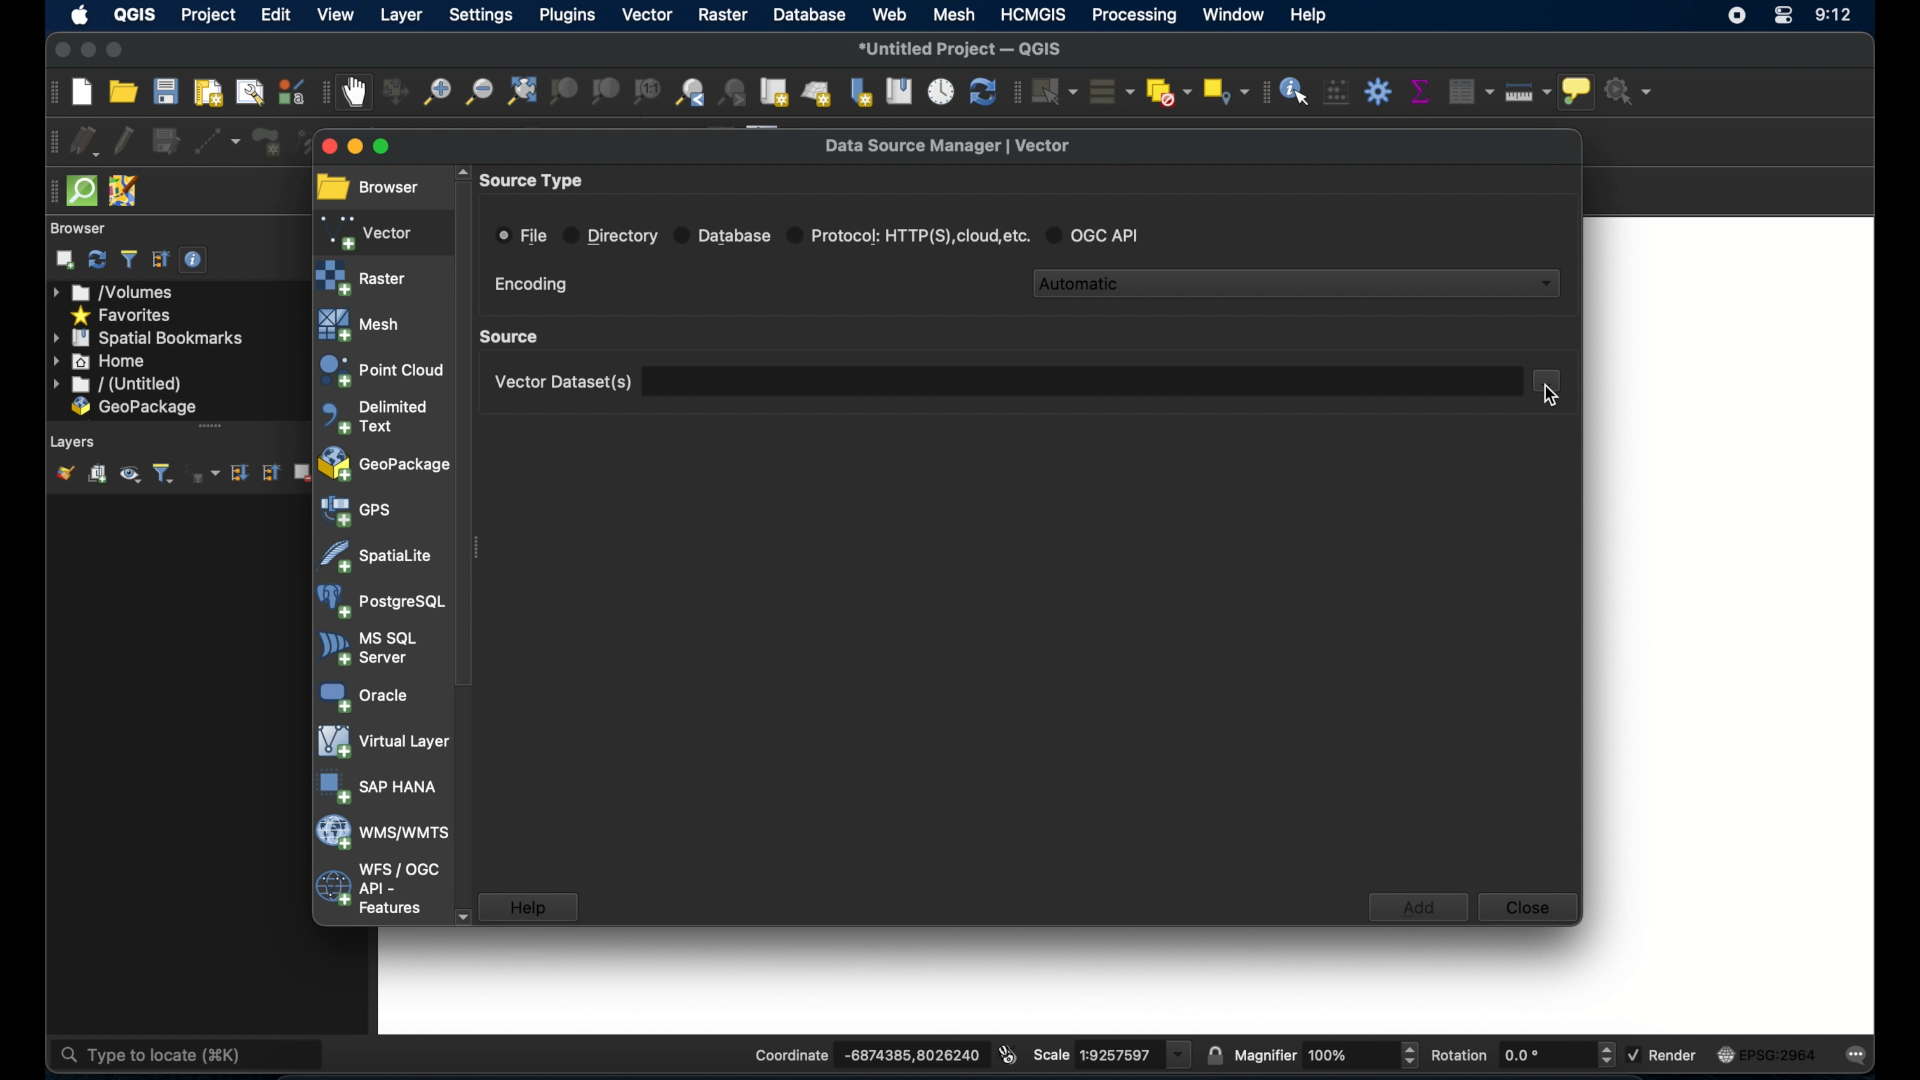  I want to click on scroll down arrow, so click(463, 915).